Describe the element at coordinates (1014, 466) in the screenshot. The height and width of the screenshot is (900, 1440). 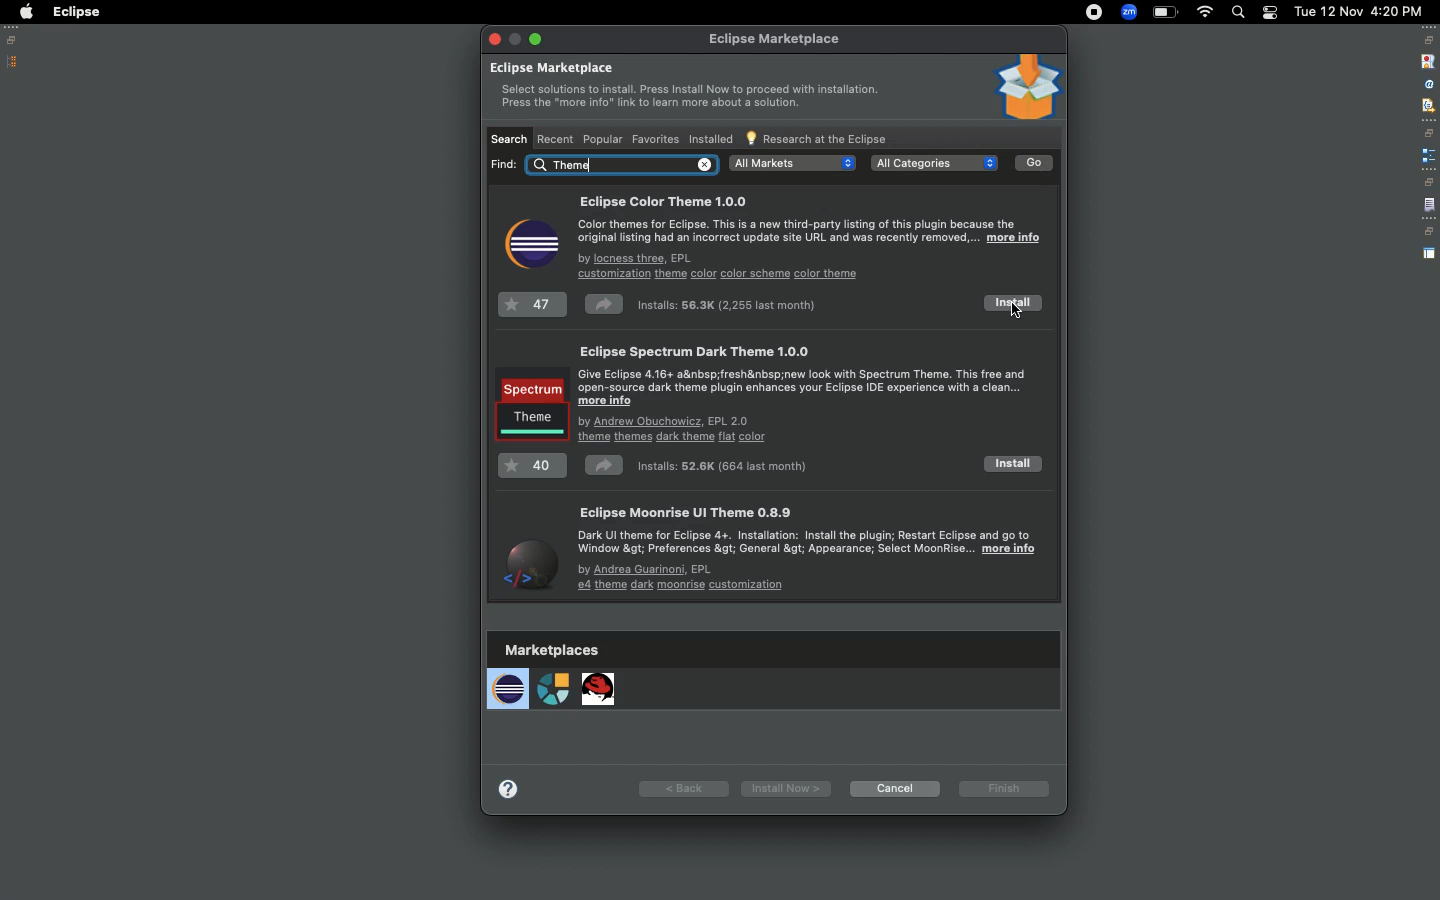
I see `Install` at that location.